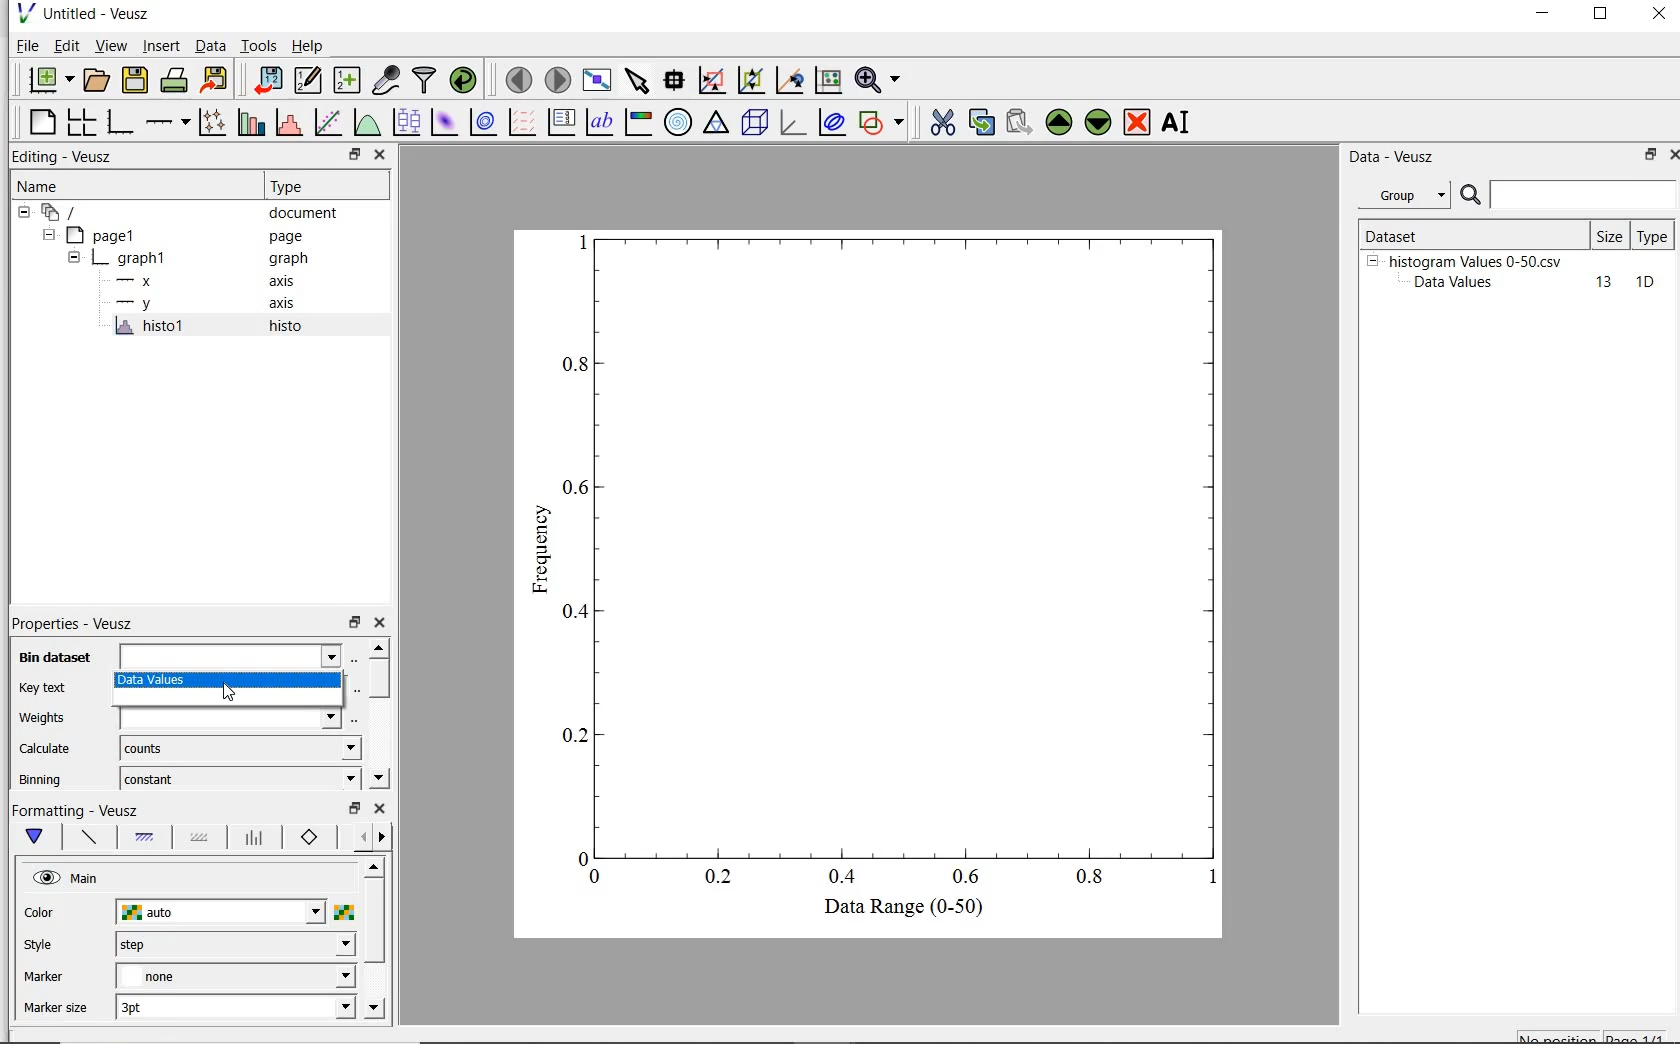  Describe the element at coordinates (1595, 283) in the screenshot. I see `13` at that location.